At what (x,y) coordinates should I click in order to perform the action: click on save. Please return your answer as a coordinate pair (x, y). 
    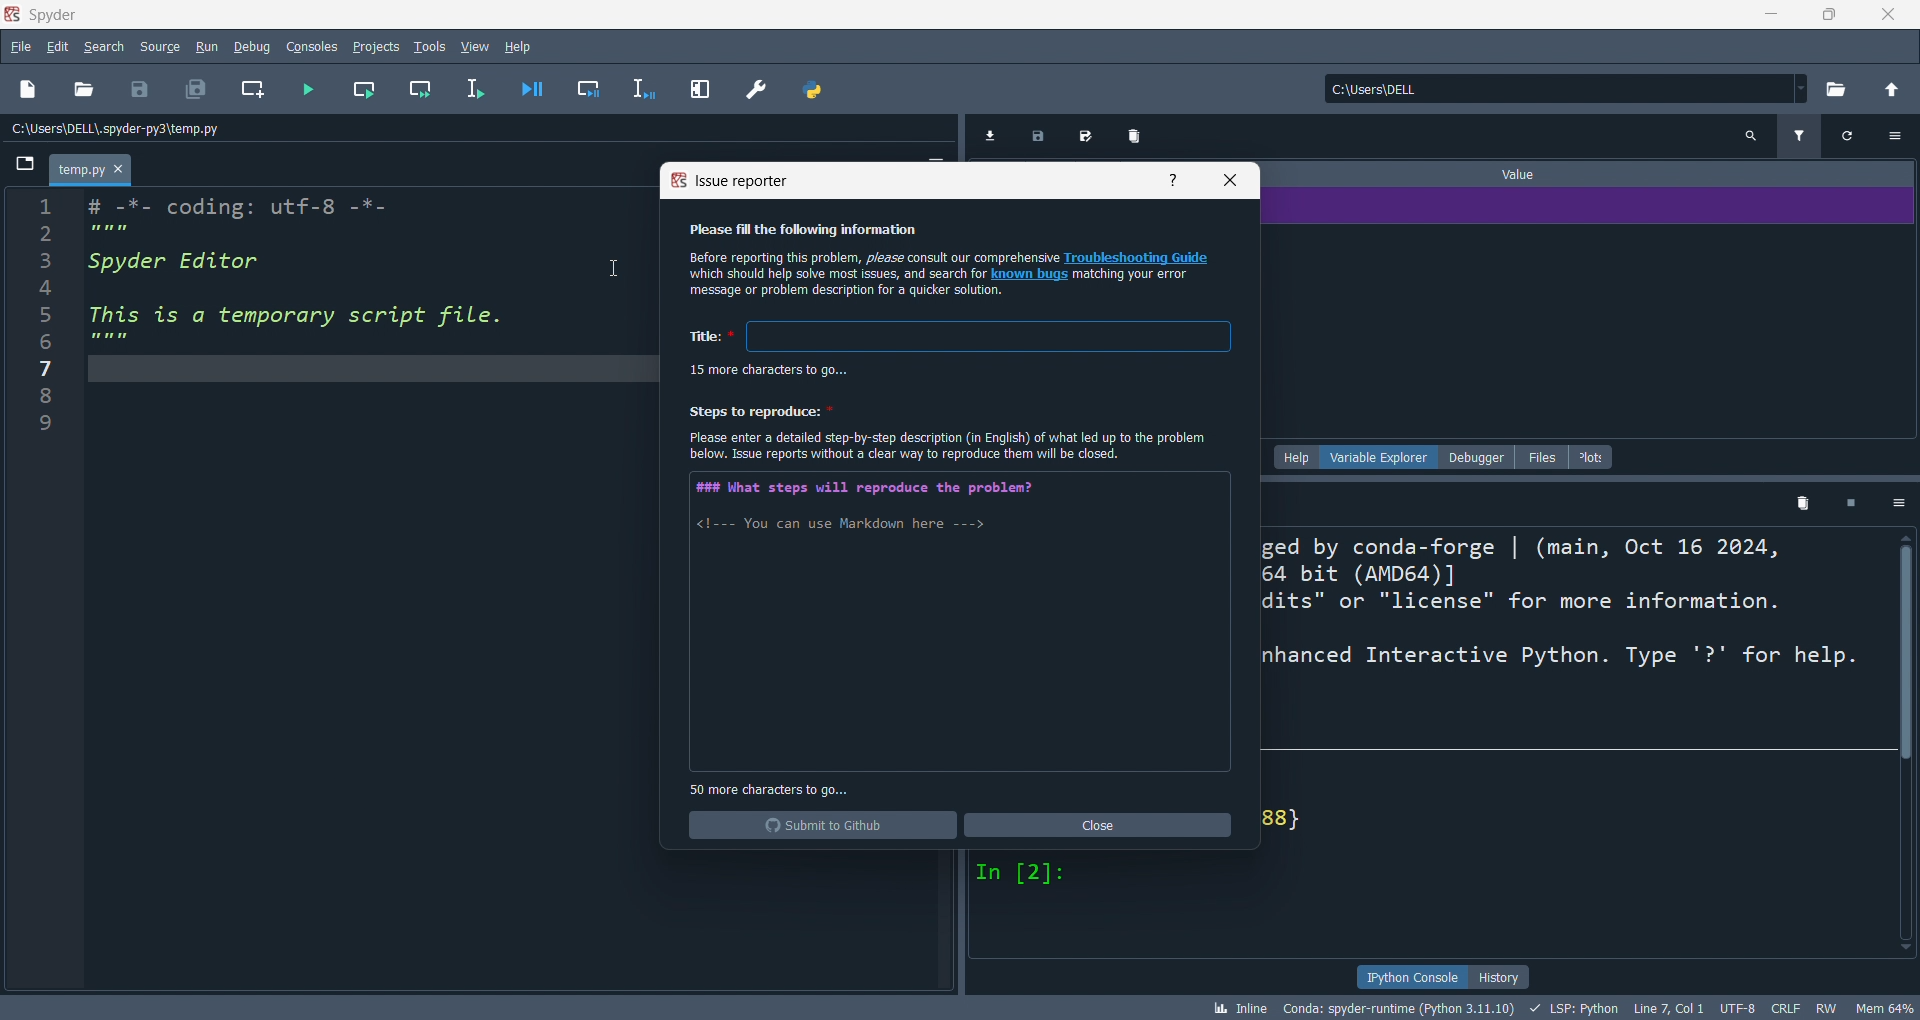
    Looking at the image, I should click on (141, 92).